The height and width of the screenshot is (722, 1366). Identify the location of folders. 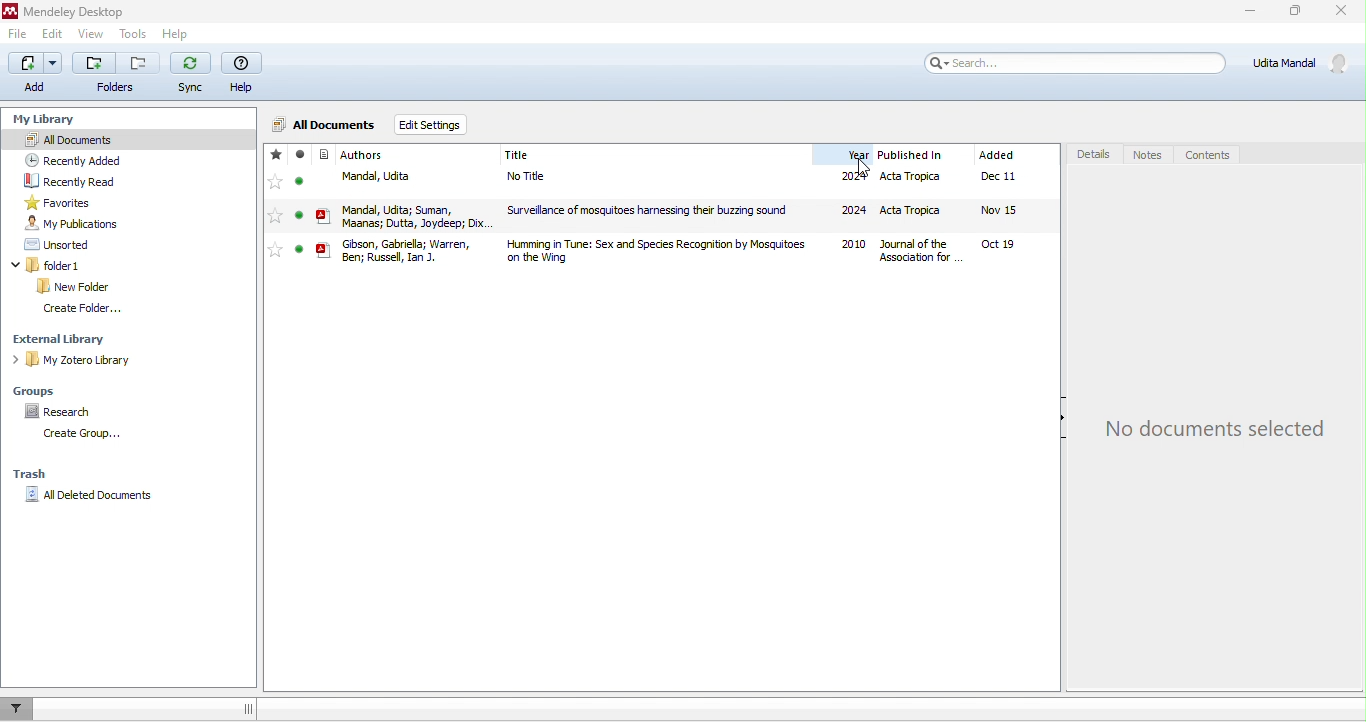
(114, 72).